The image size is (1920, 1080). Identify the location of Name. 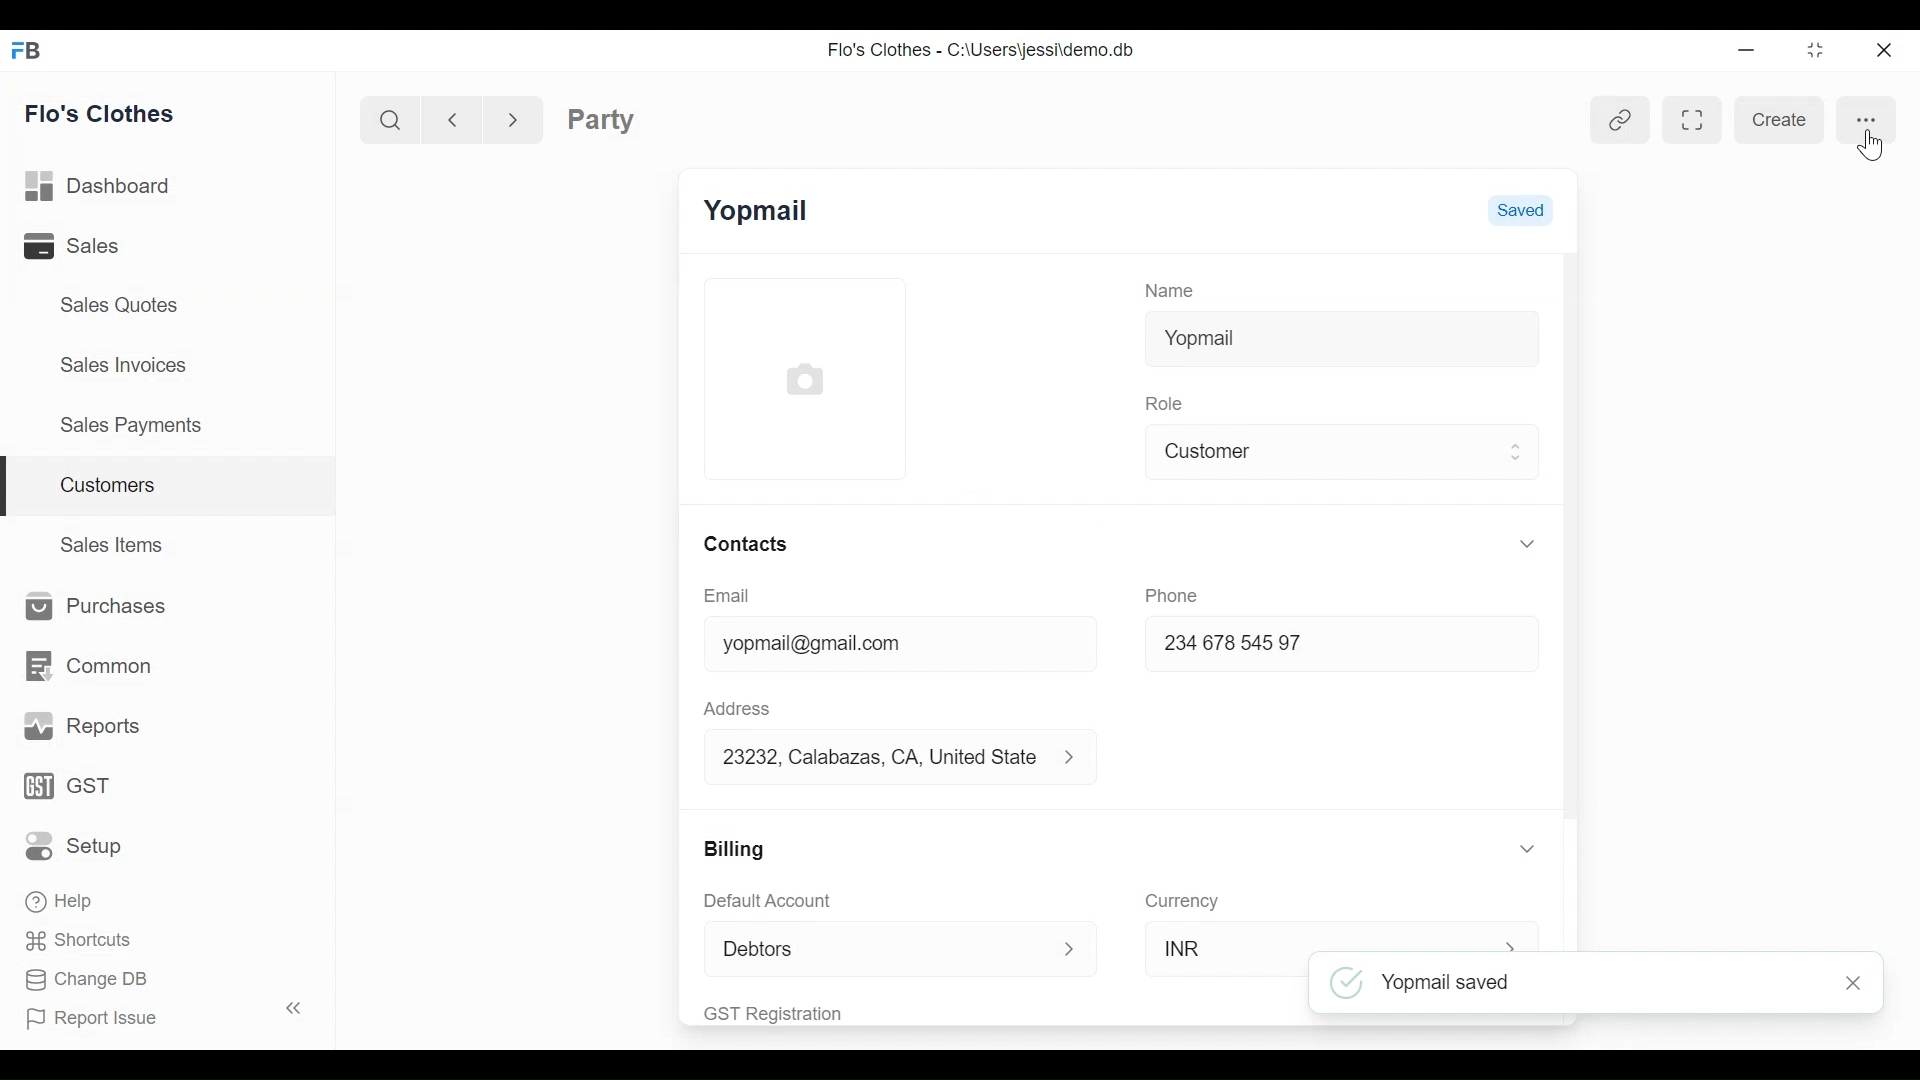
(1172, 291).